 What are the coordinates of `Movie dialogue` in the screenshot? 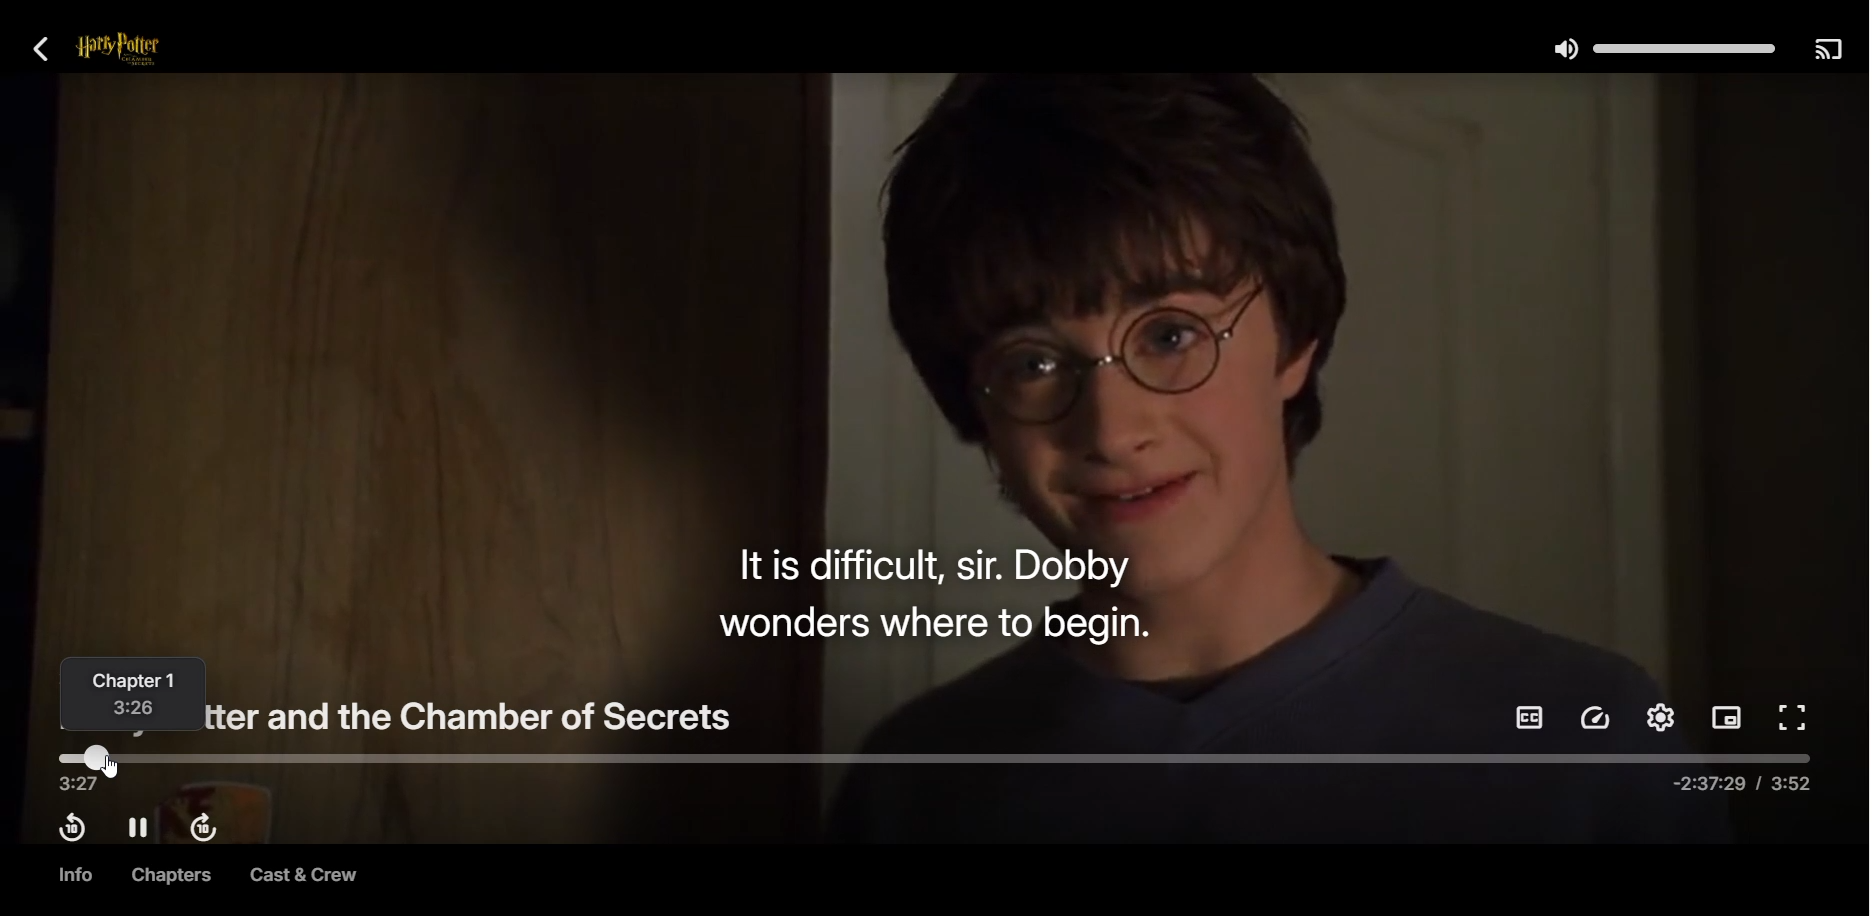 It's located at (932, 591).